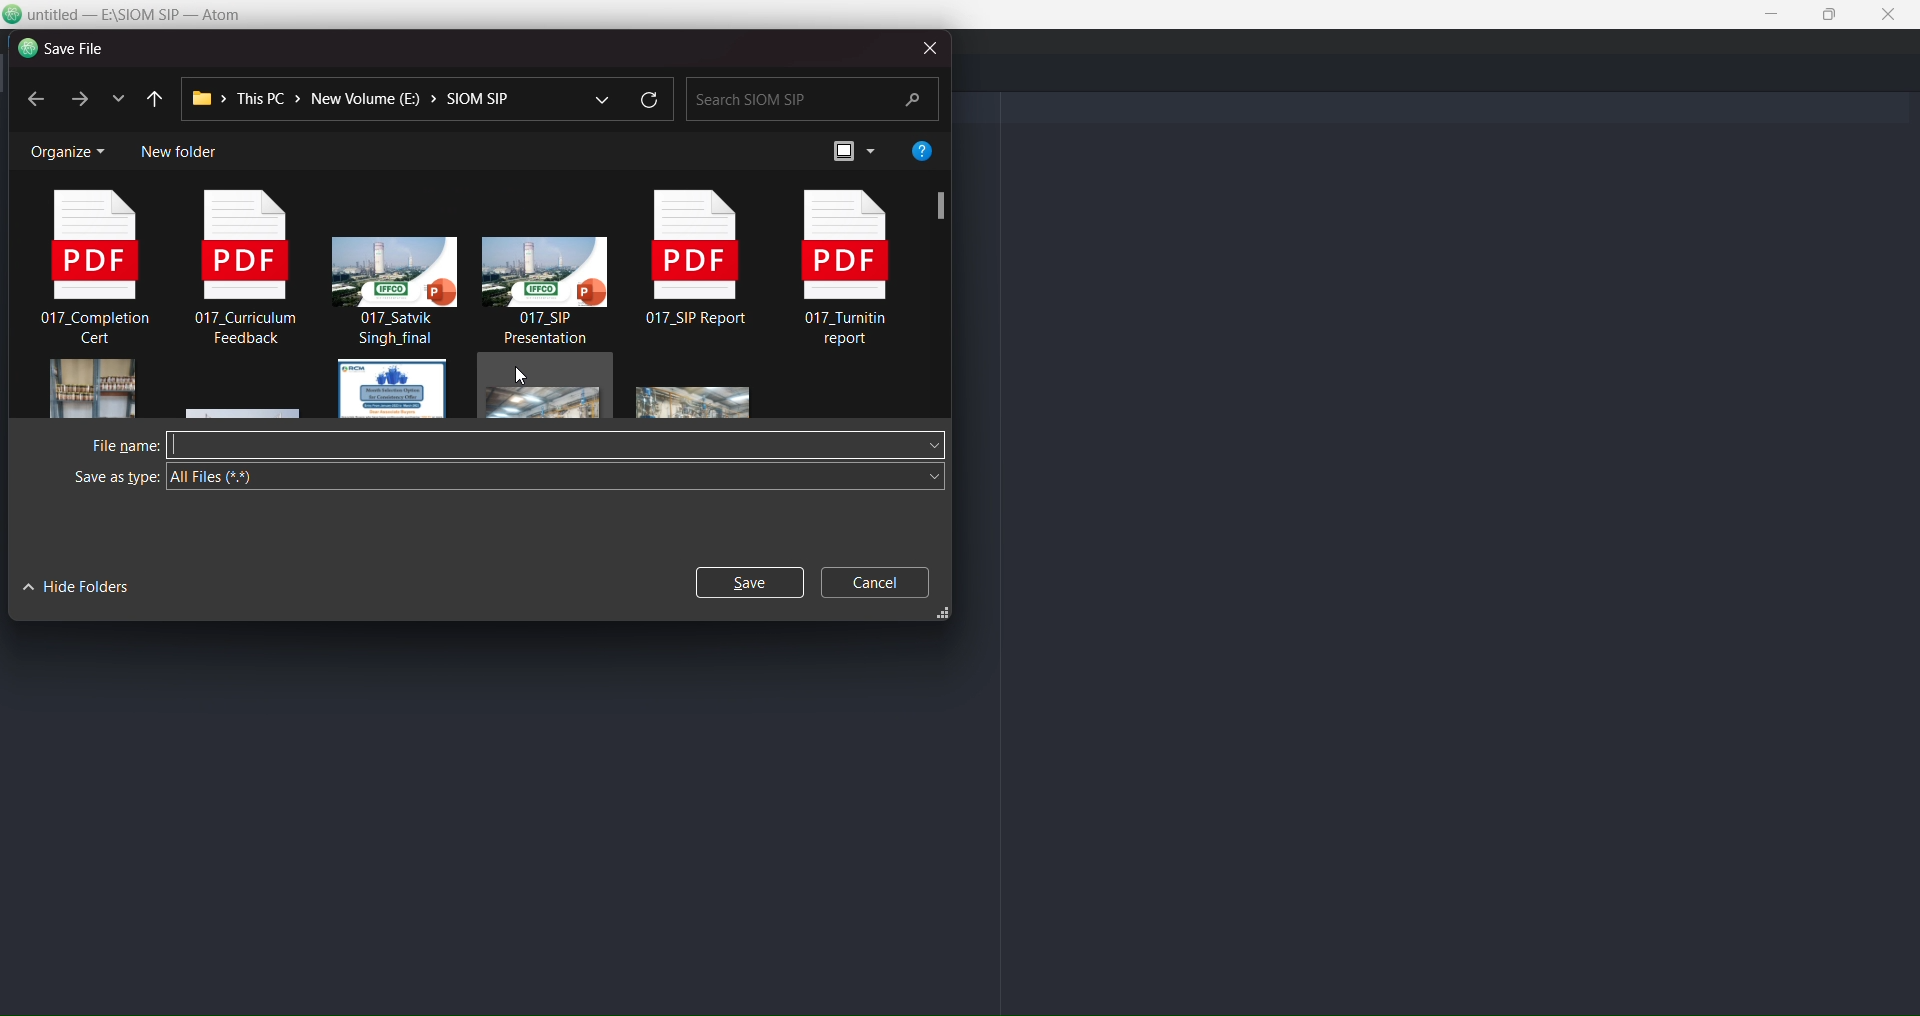 The width and height of the screenshot is (1920, 1016). Describe the element at coordinates (649, 99) in the screenshot. I see `refresh` at that location.